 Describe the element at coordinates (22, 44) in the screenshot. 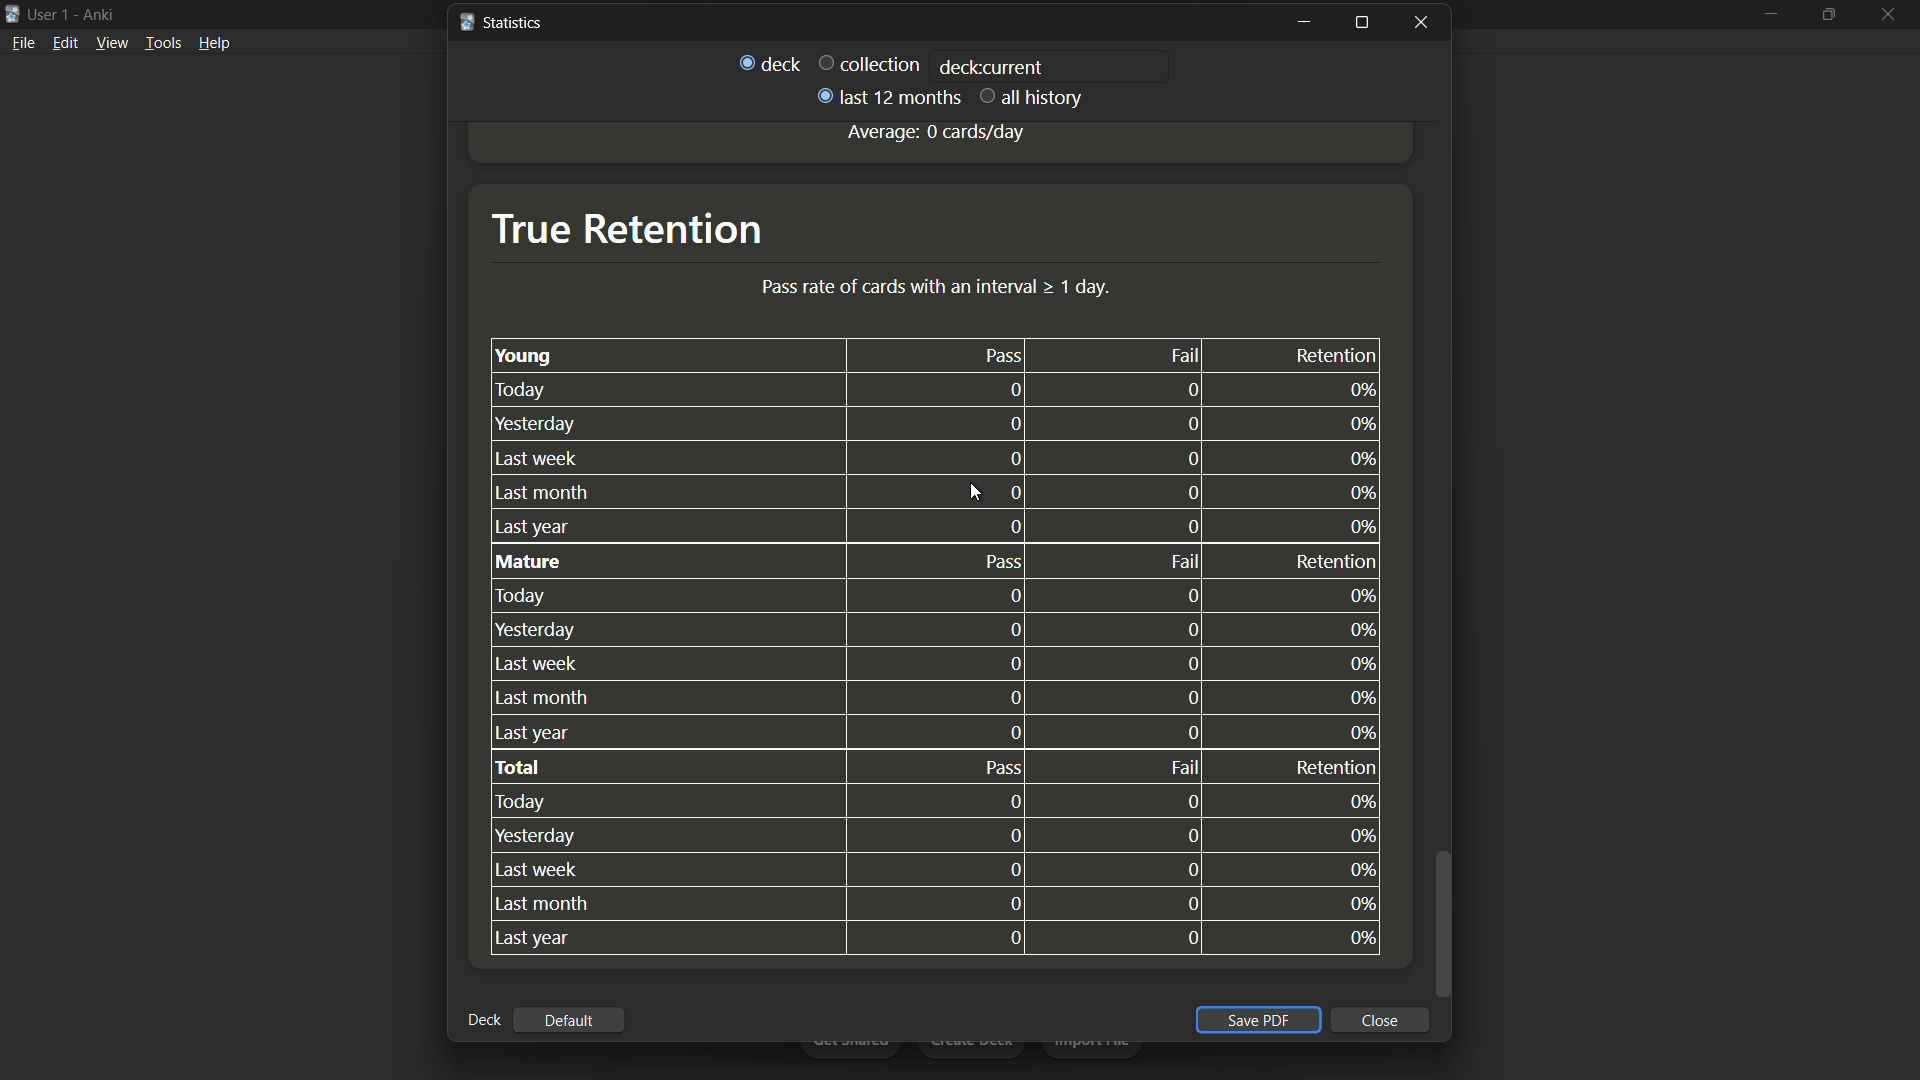

I see `file menu` at that location.